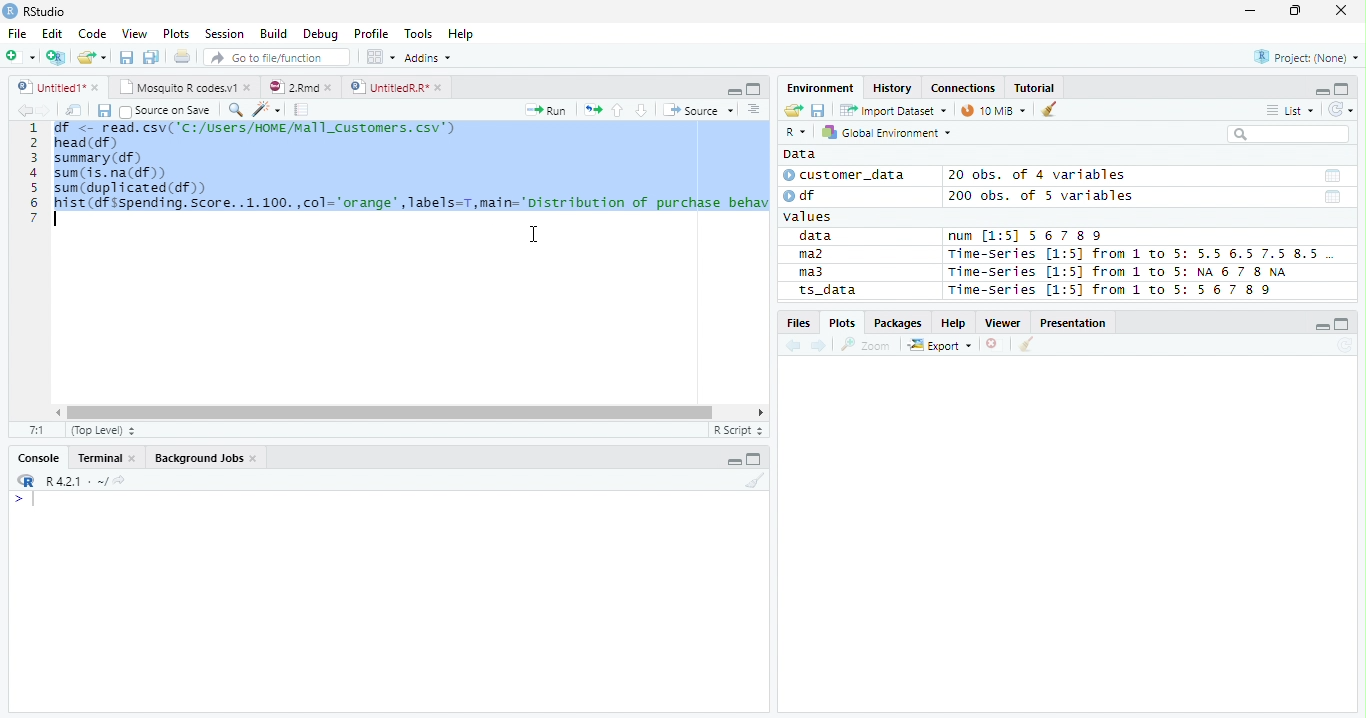 Image resolution: width=1366 pixels, height=718 pixels. What do you see at coordinates (1006, 323) in the screenshot?
I see `Viewer` at bounding box center [1006, 323].